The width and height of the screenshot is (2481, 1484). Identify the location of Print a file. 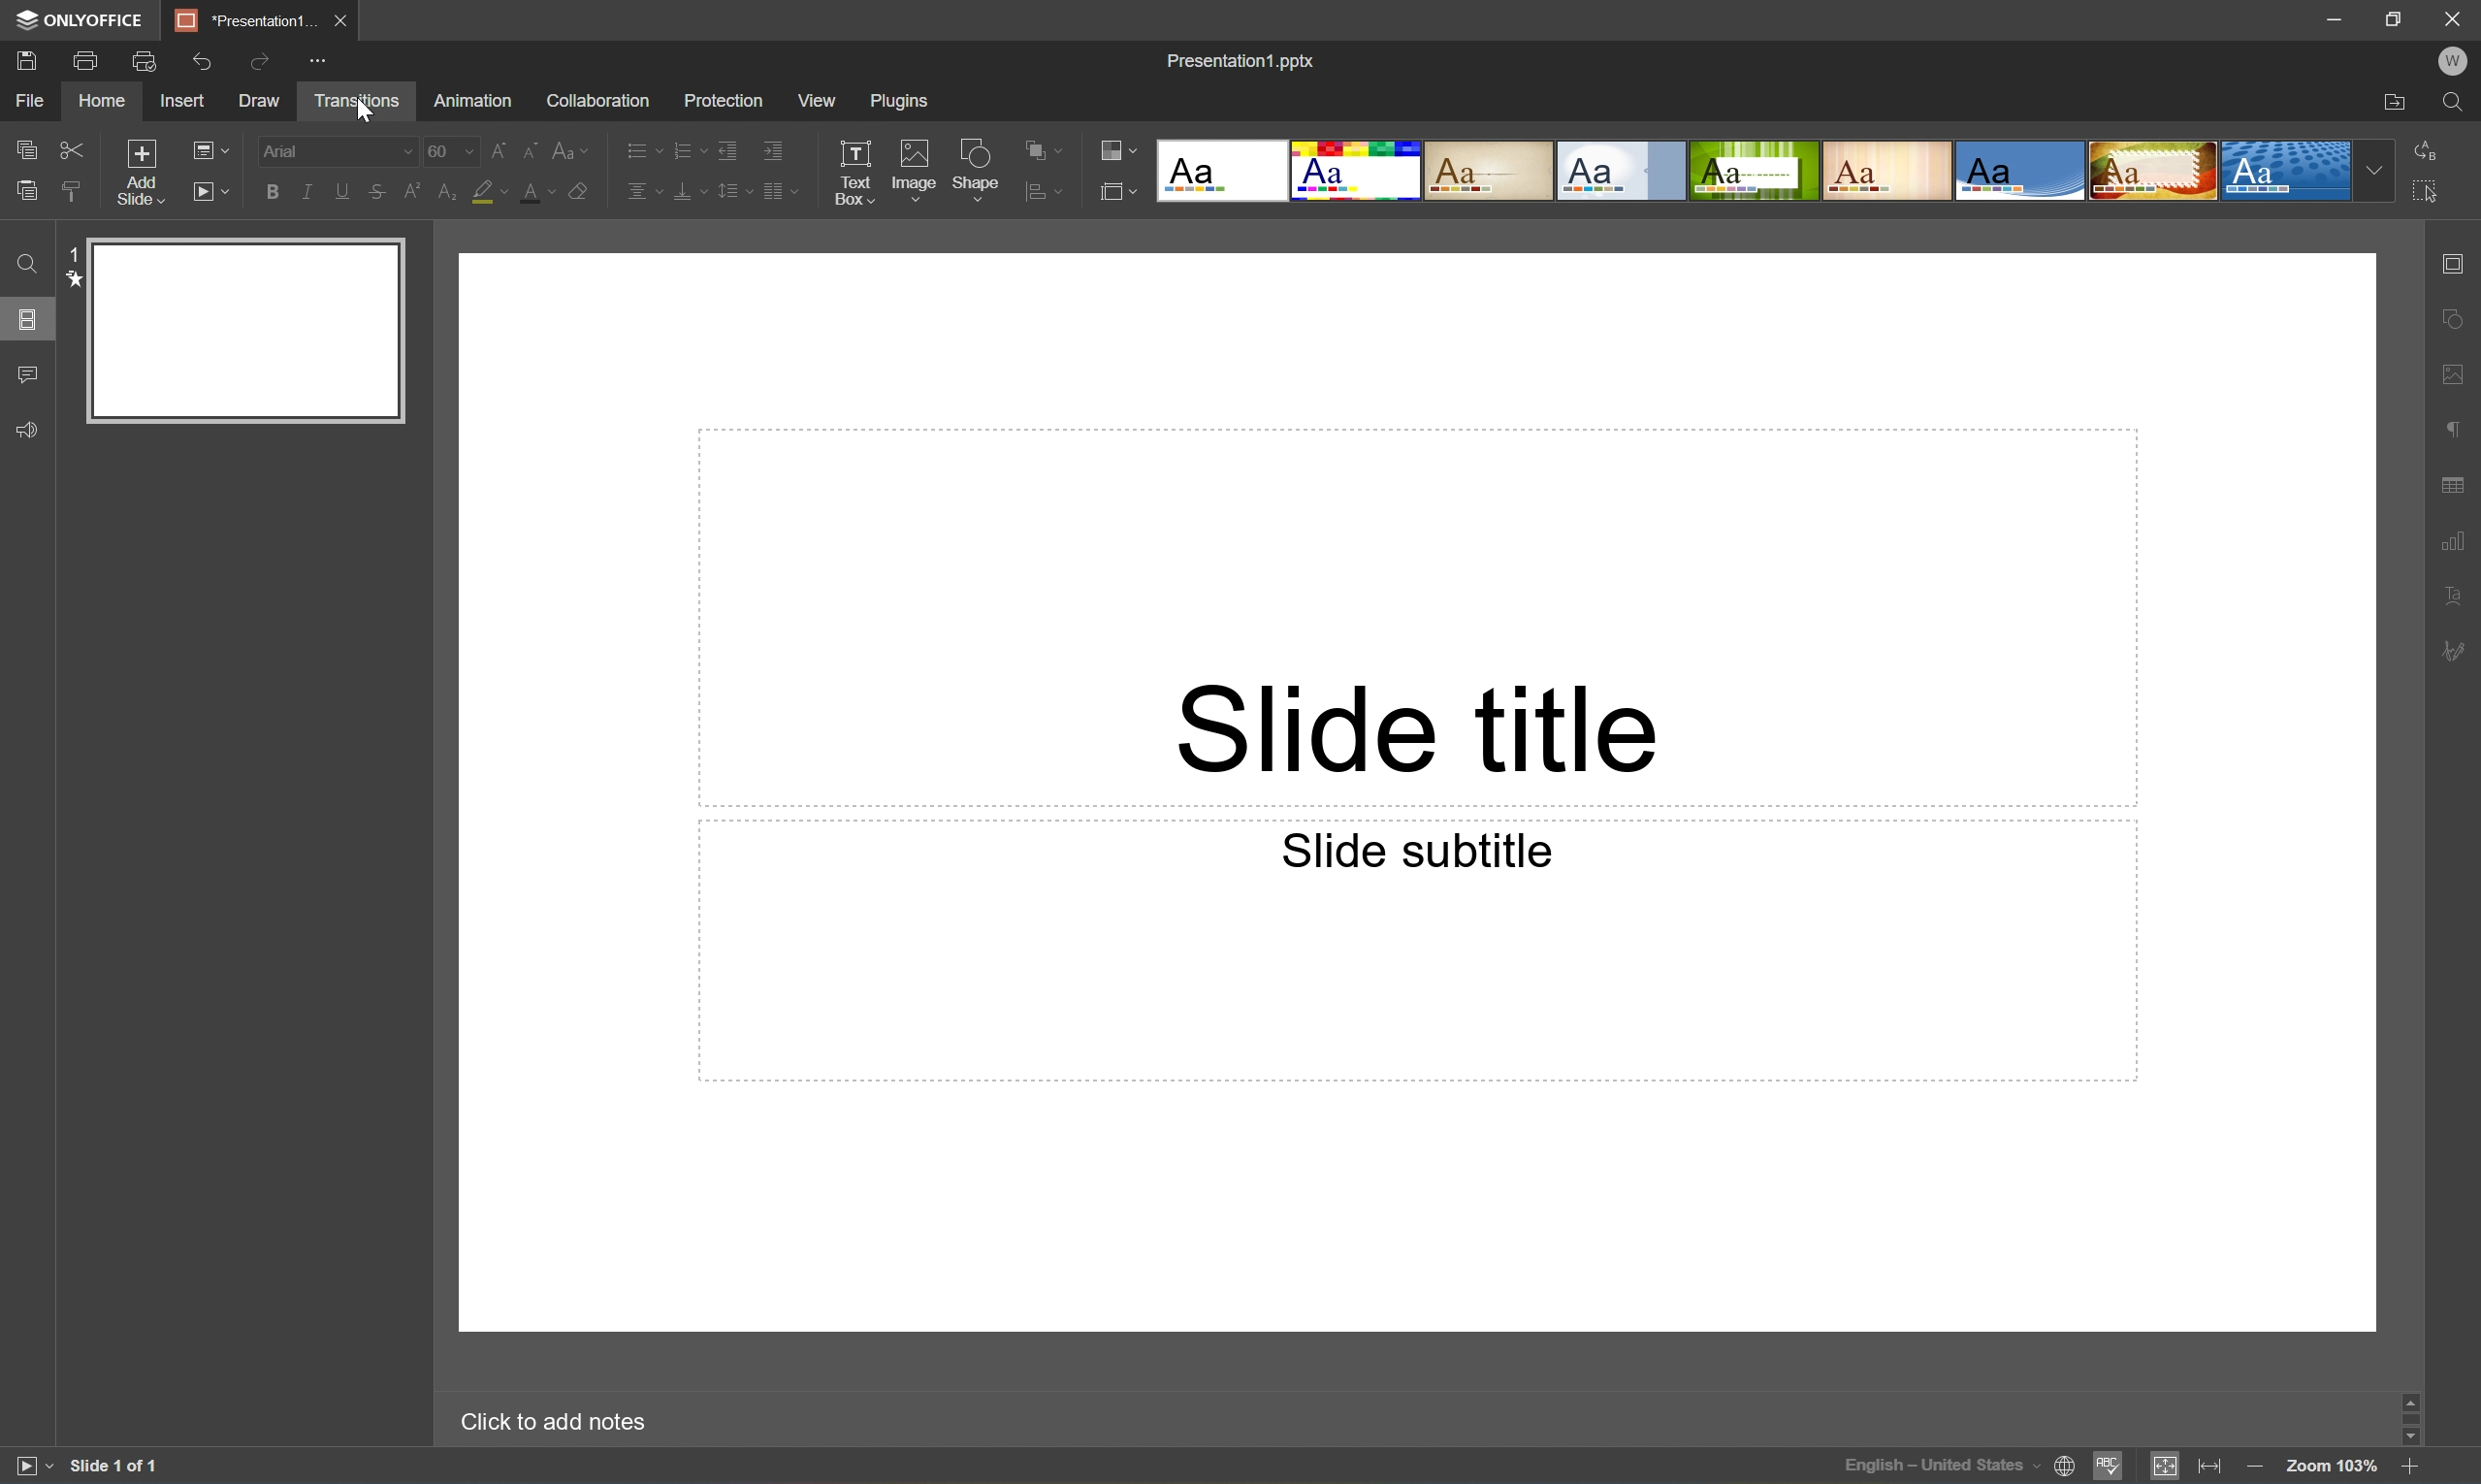
(90, 58).